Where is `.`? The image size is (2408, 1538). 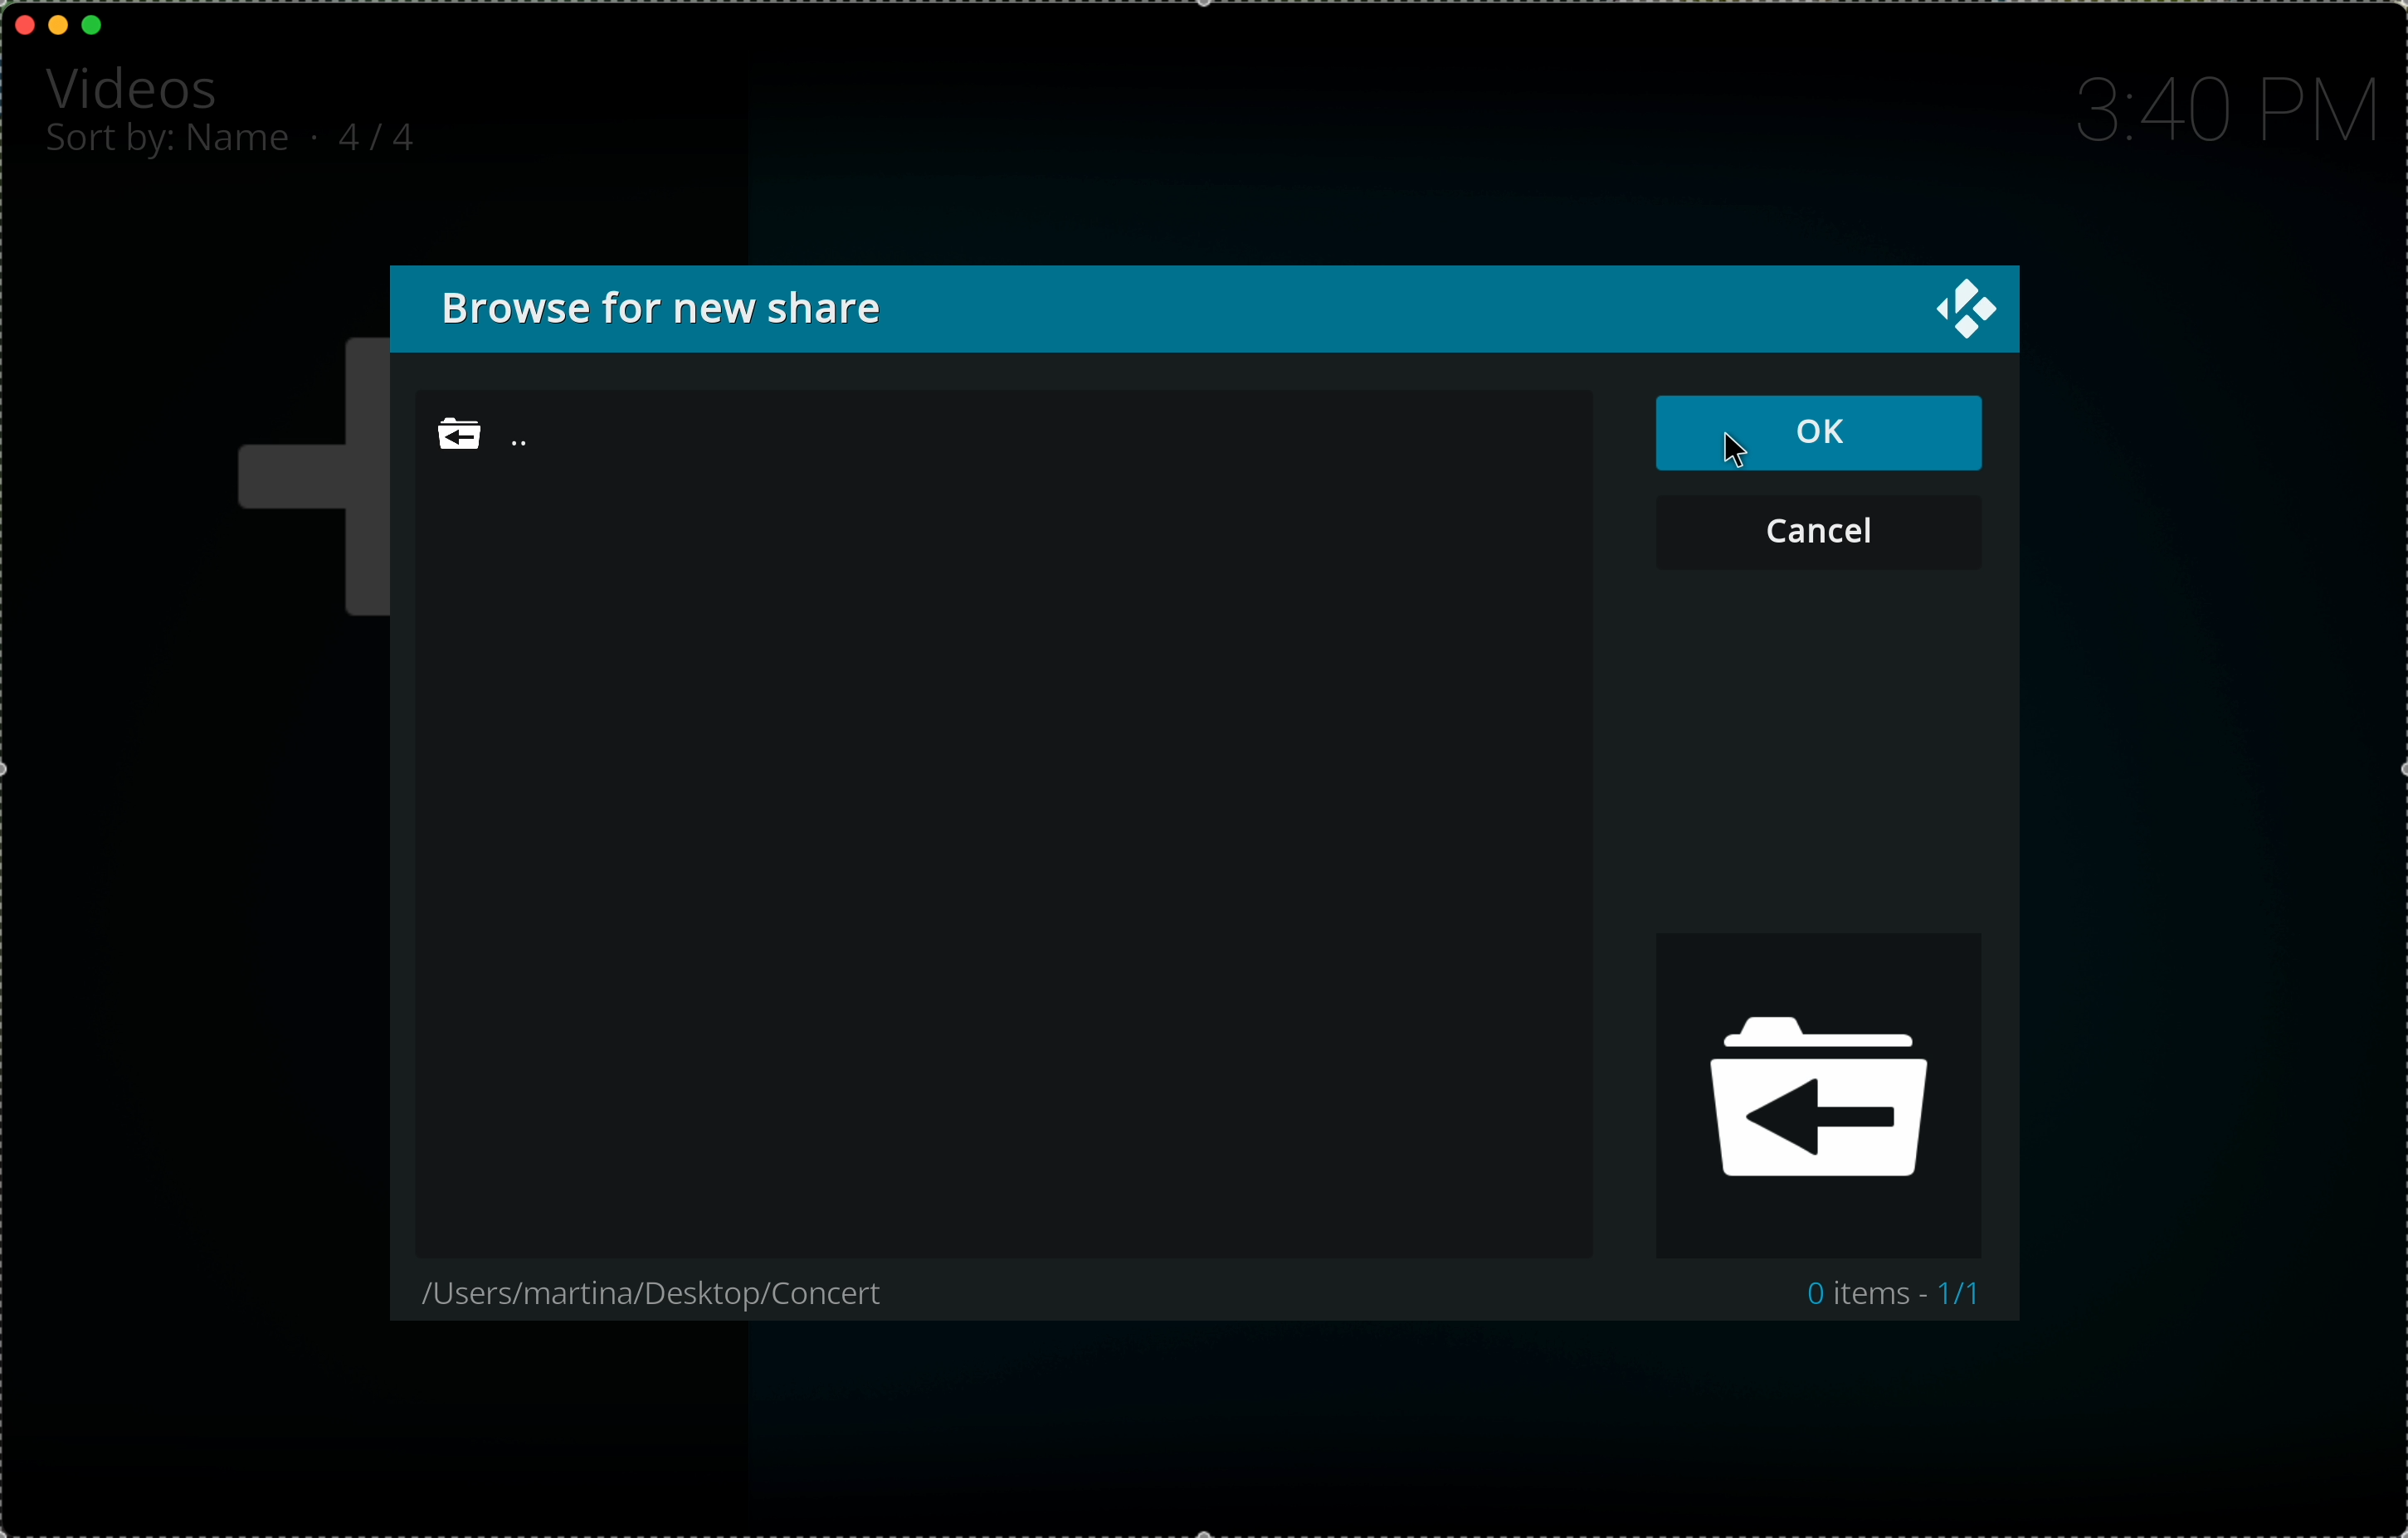 . is located at coordinates (320, 136).